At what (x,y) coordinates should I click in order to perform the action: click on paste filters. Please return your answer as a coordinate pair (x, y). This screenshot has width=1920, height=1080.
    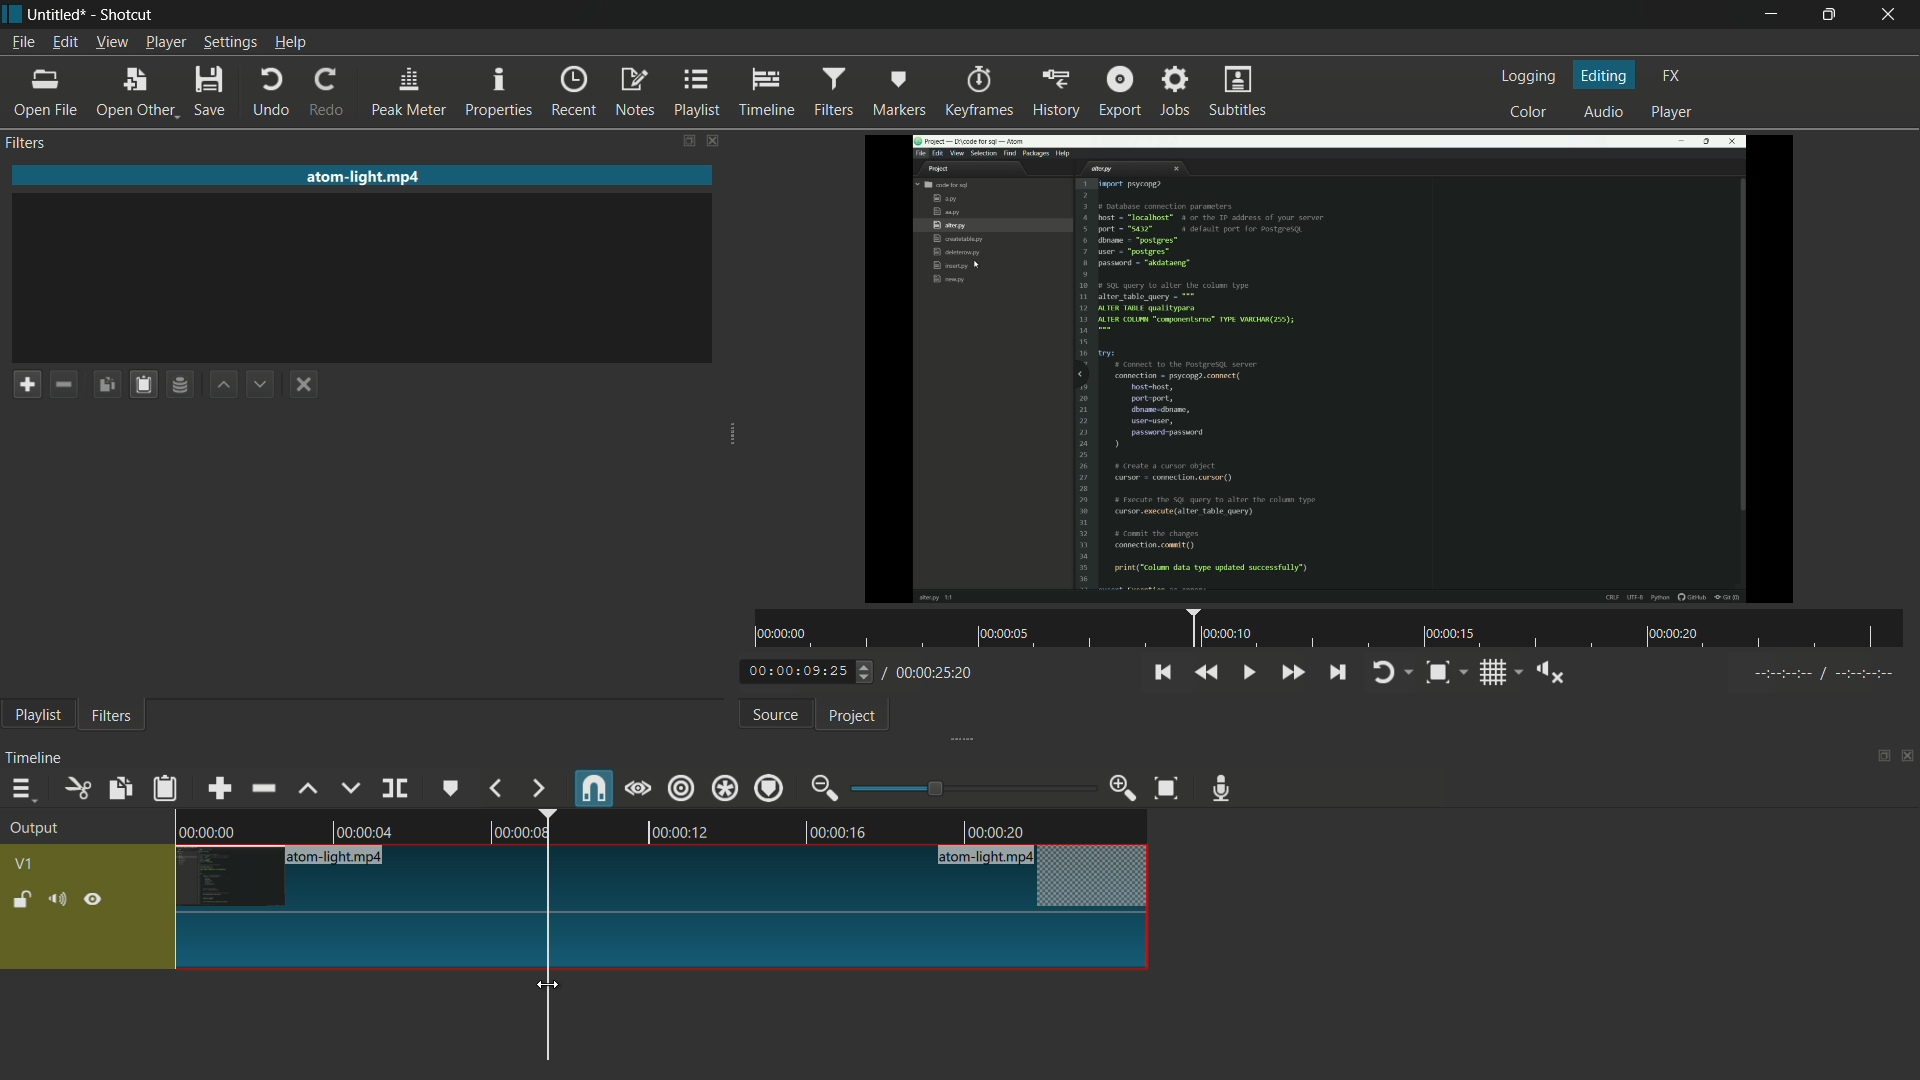
    Looking at the image, I should click on (147, 384).